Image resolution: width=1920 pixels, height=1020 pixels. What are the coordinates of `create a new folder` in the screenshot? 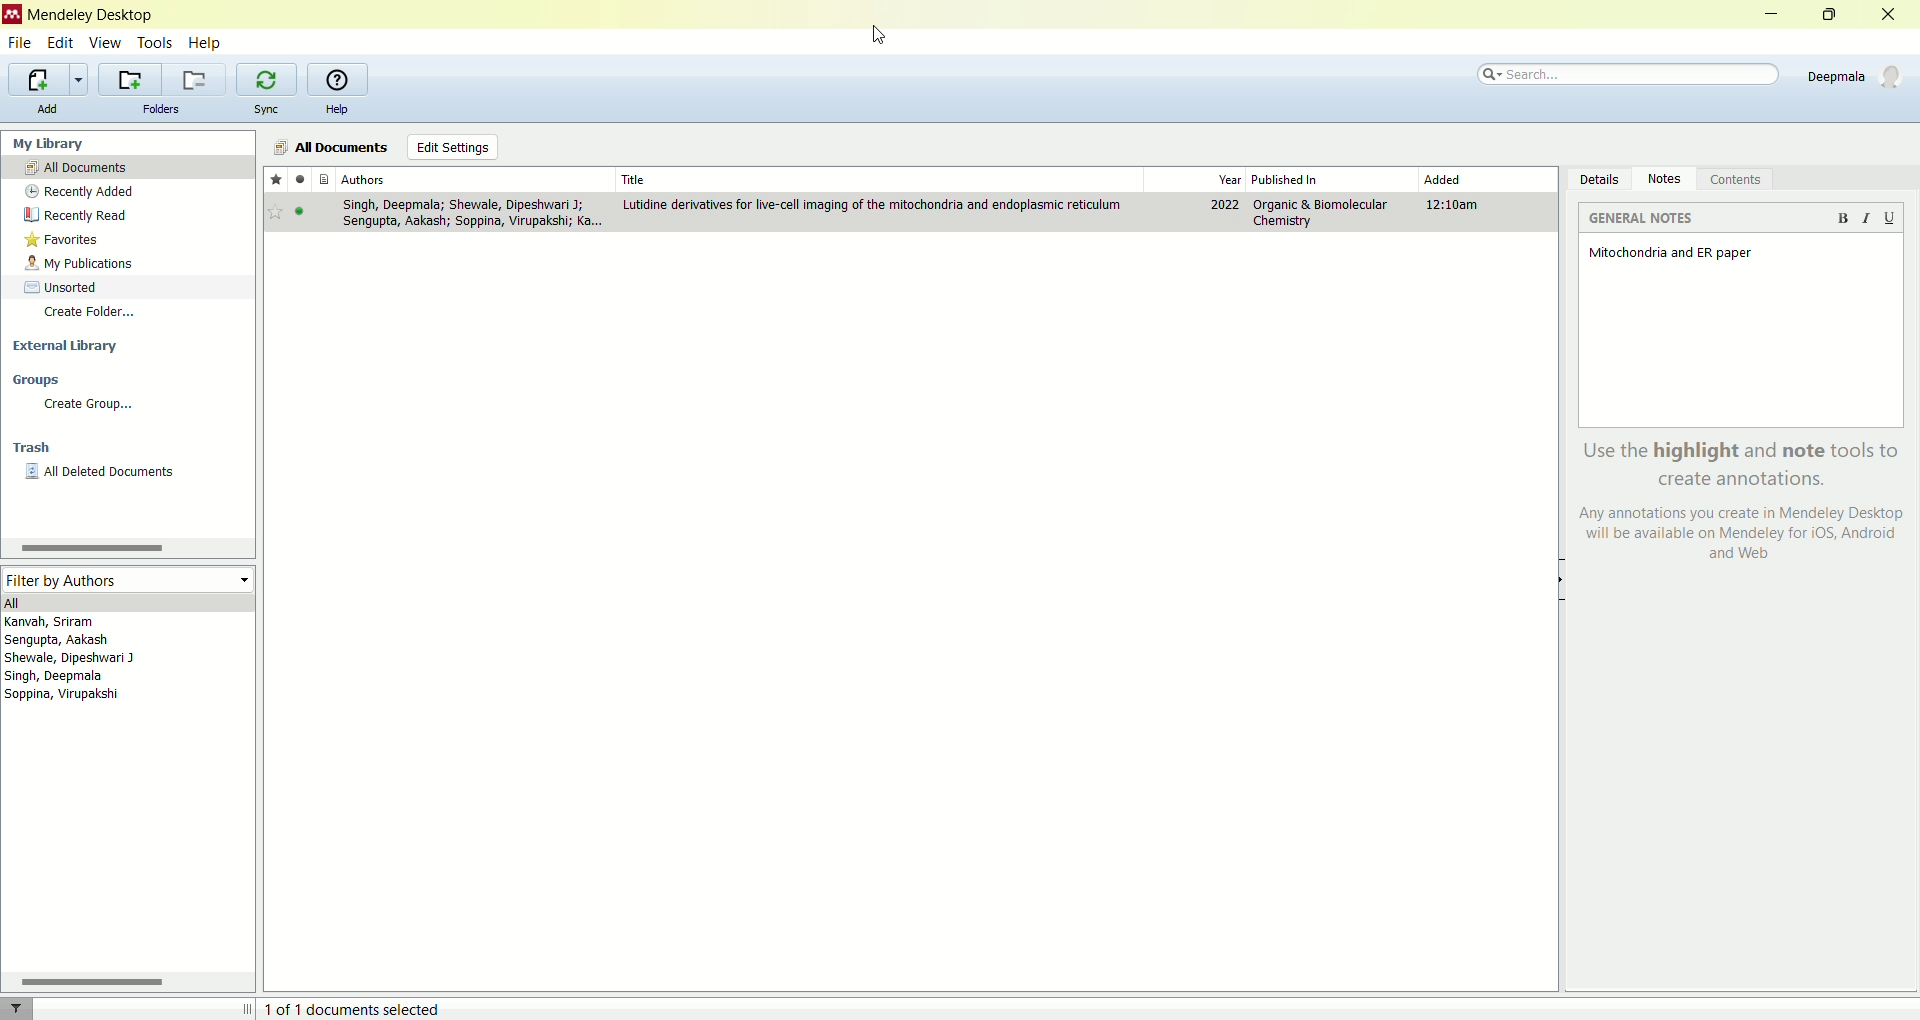 It's located at (126, 77).